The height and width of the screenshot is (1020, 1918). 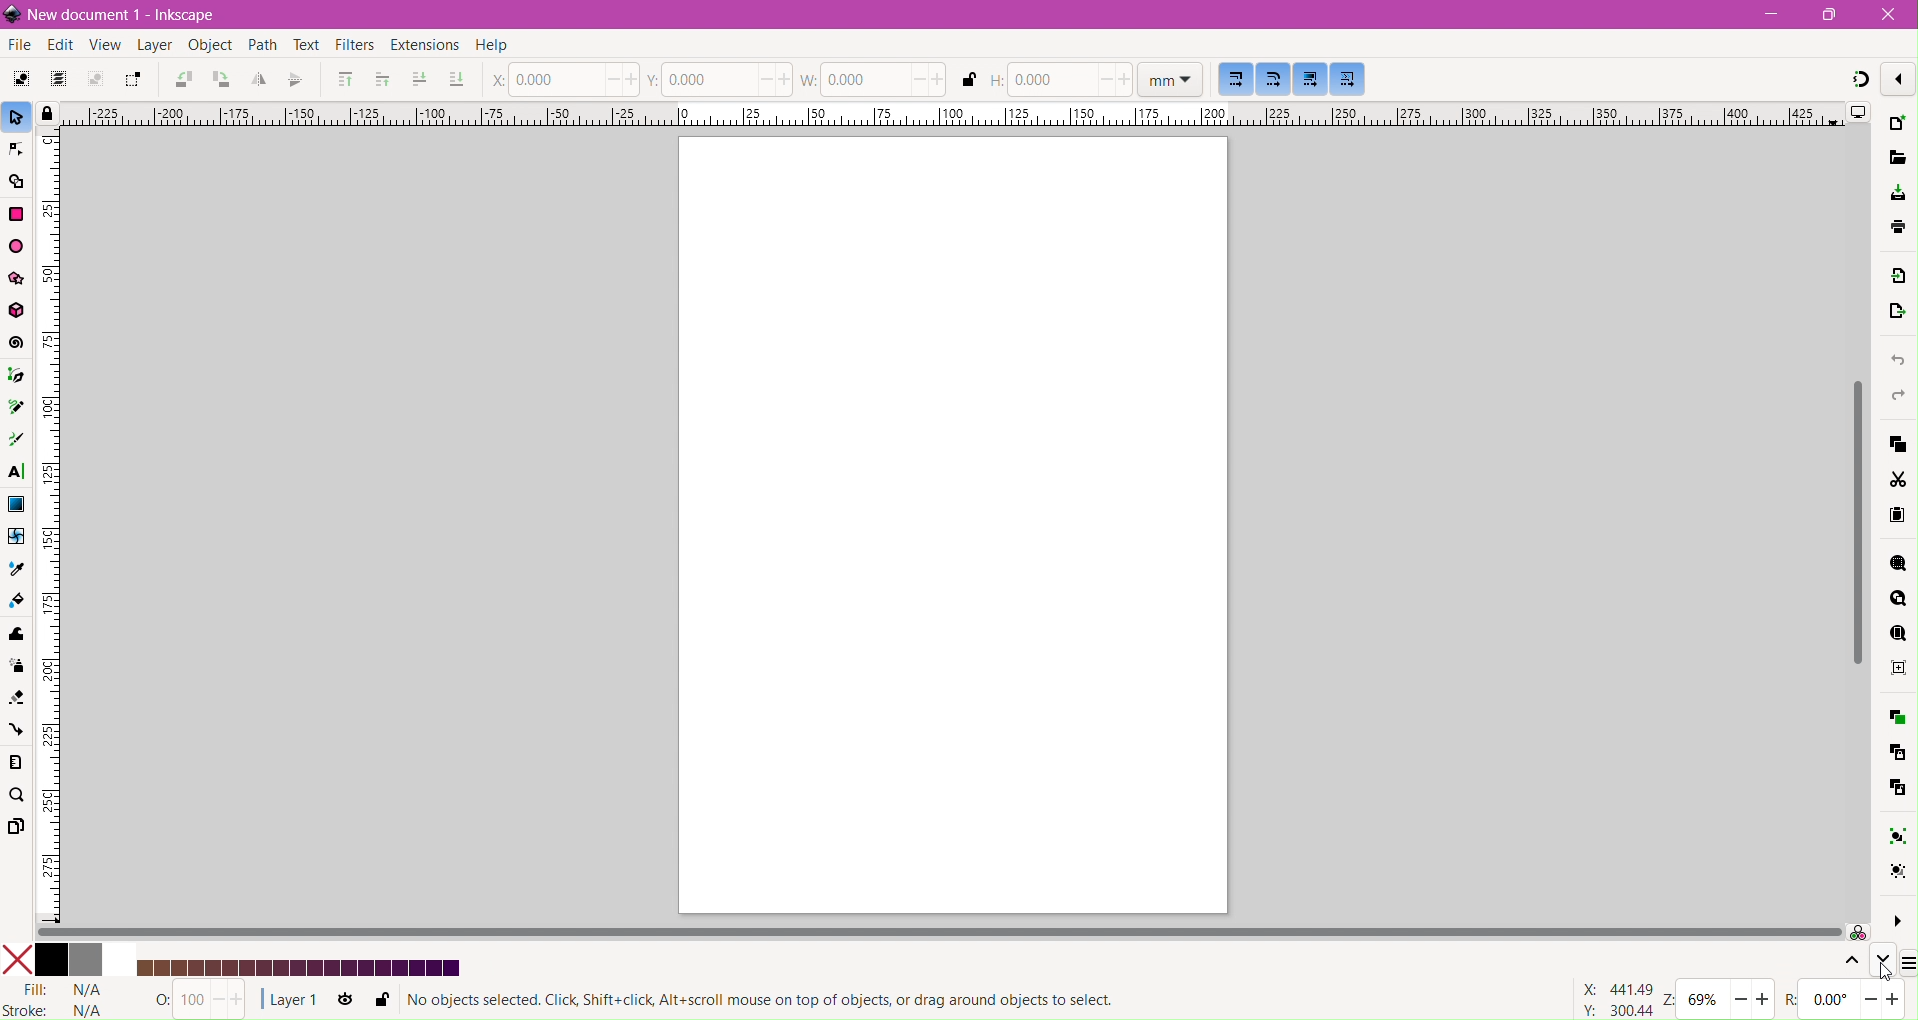 I want to click on Object, so click(x=207, y=47).